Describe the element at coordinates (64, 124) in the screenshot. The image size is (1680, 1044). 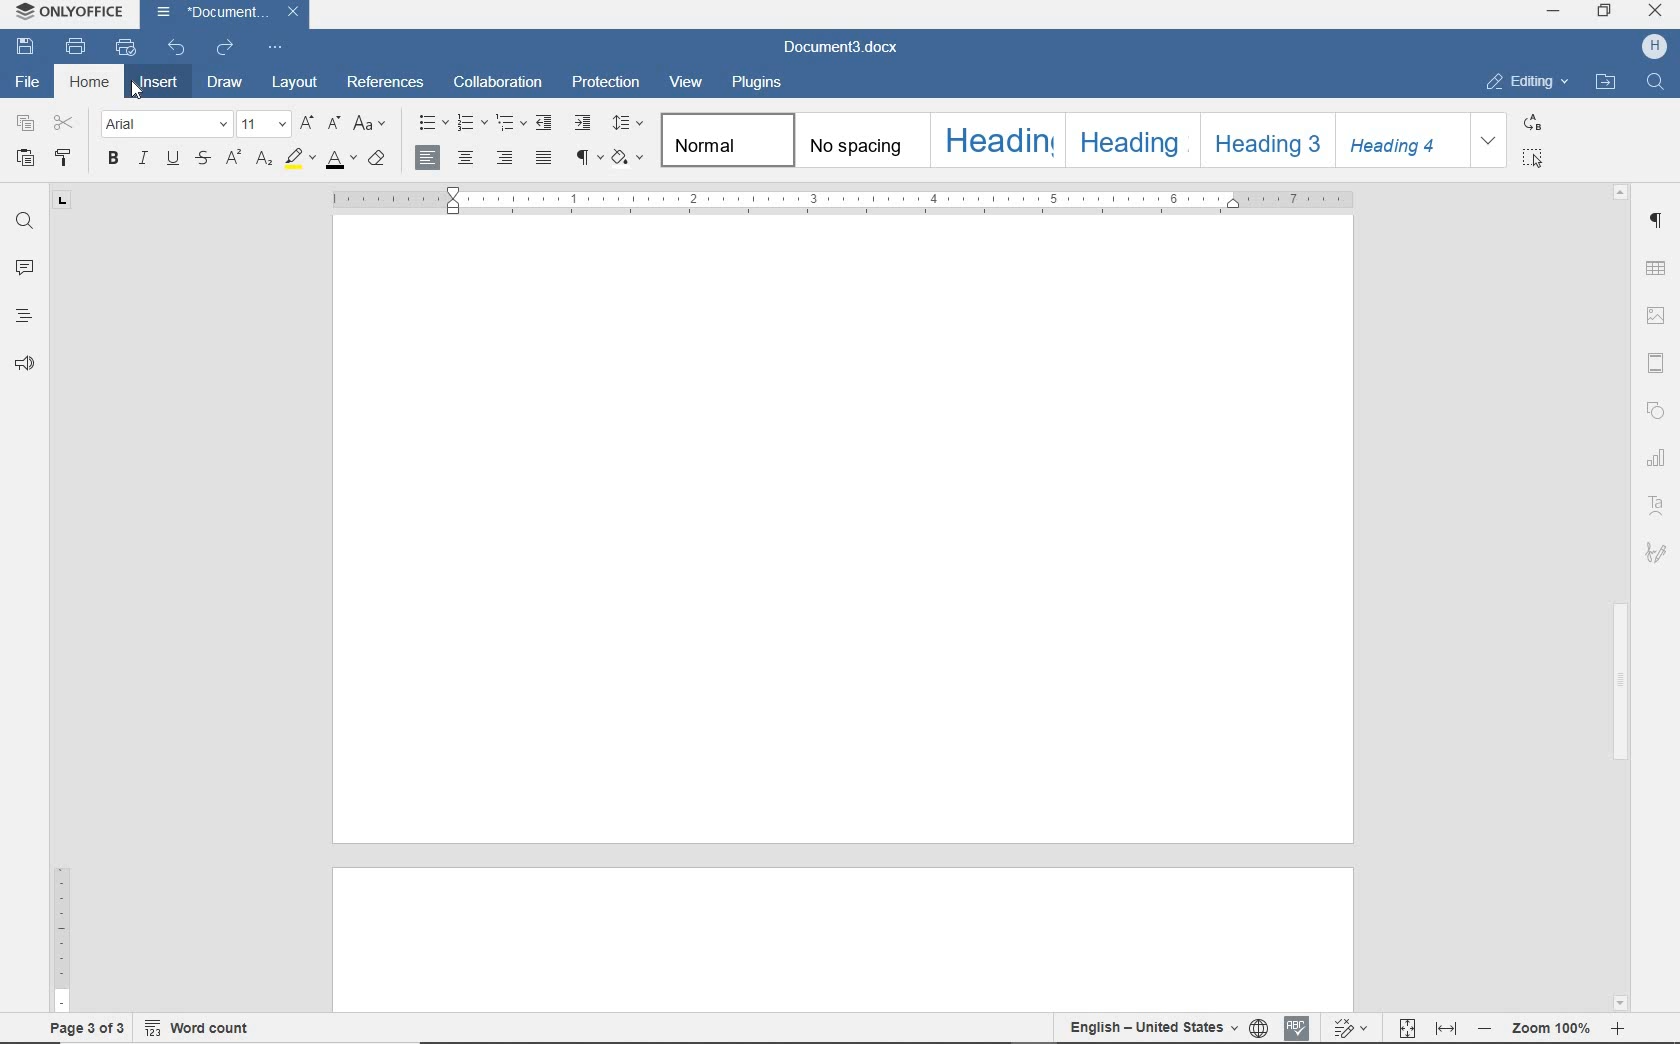
I see `CUT` at that location.